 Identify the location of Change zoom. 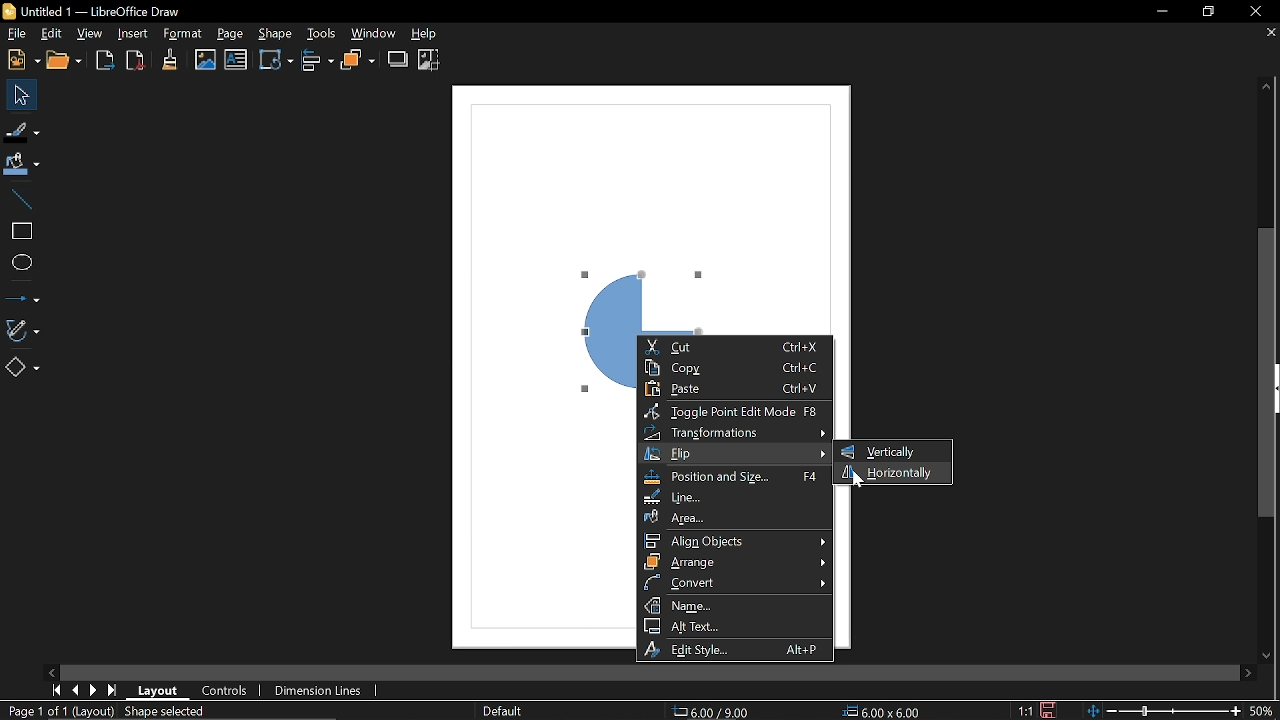
(1165, 711).